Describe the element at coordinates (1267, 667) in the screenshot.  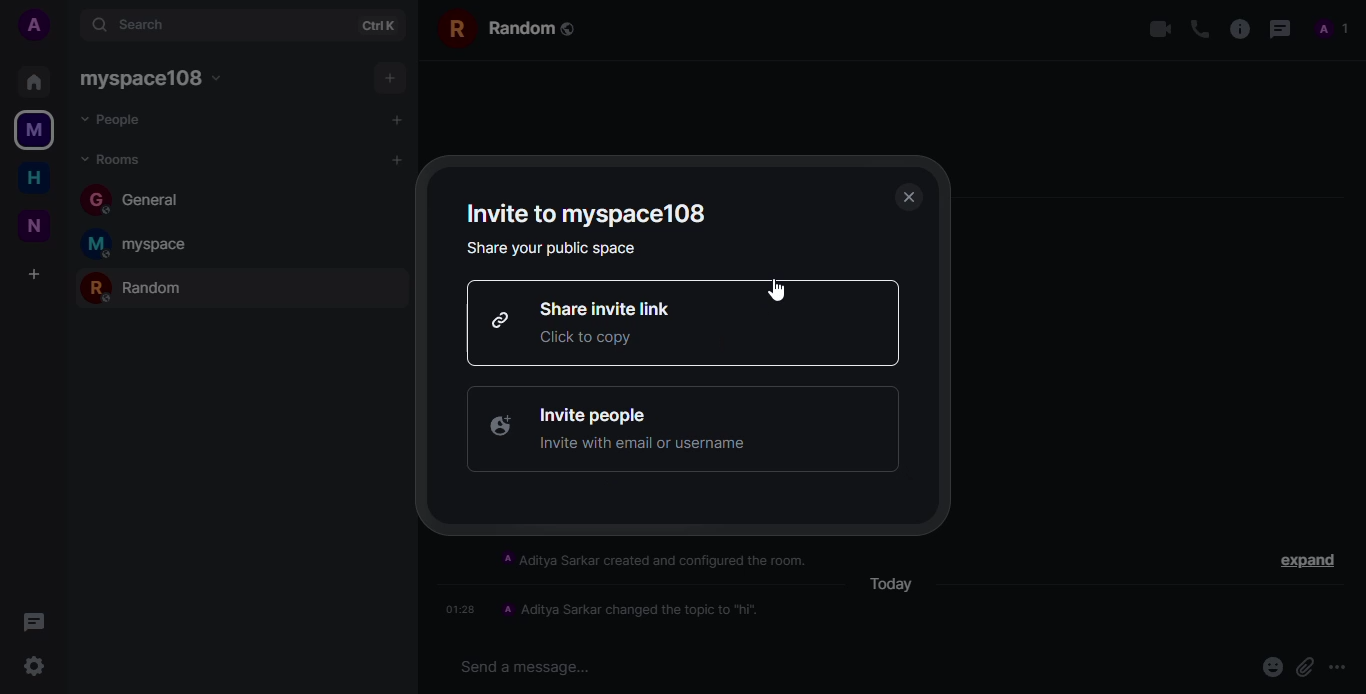
I see `emoji` at that location.